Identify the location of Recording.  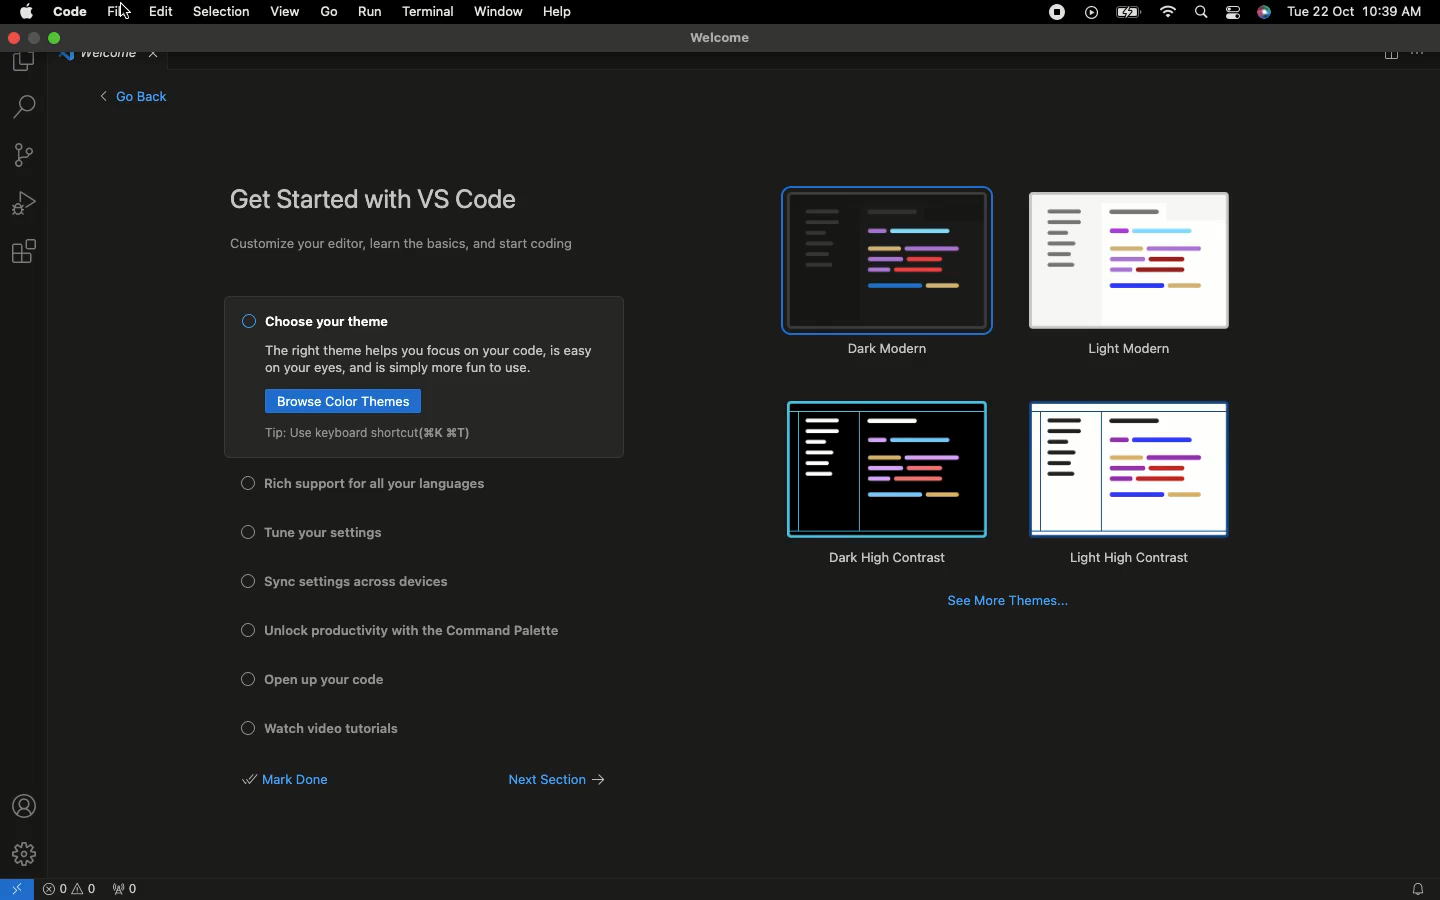
(1056, 14).